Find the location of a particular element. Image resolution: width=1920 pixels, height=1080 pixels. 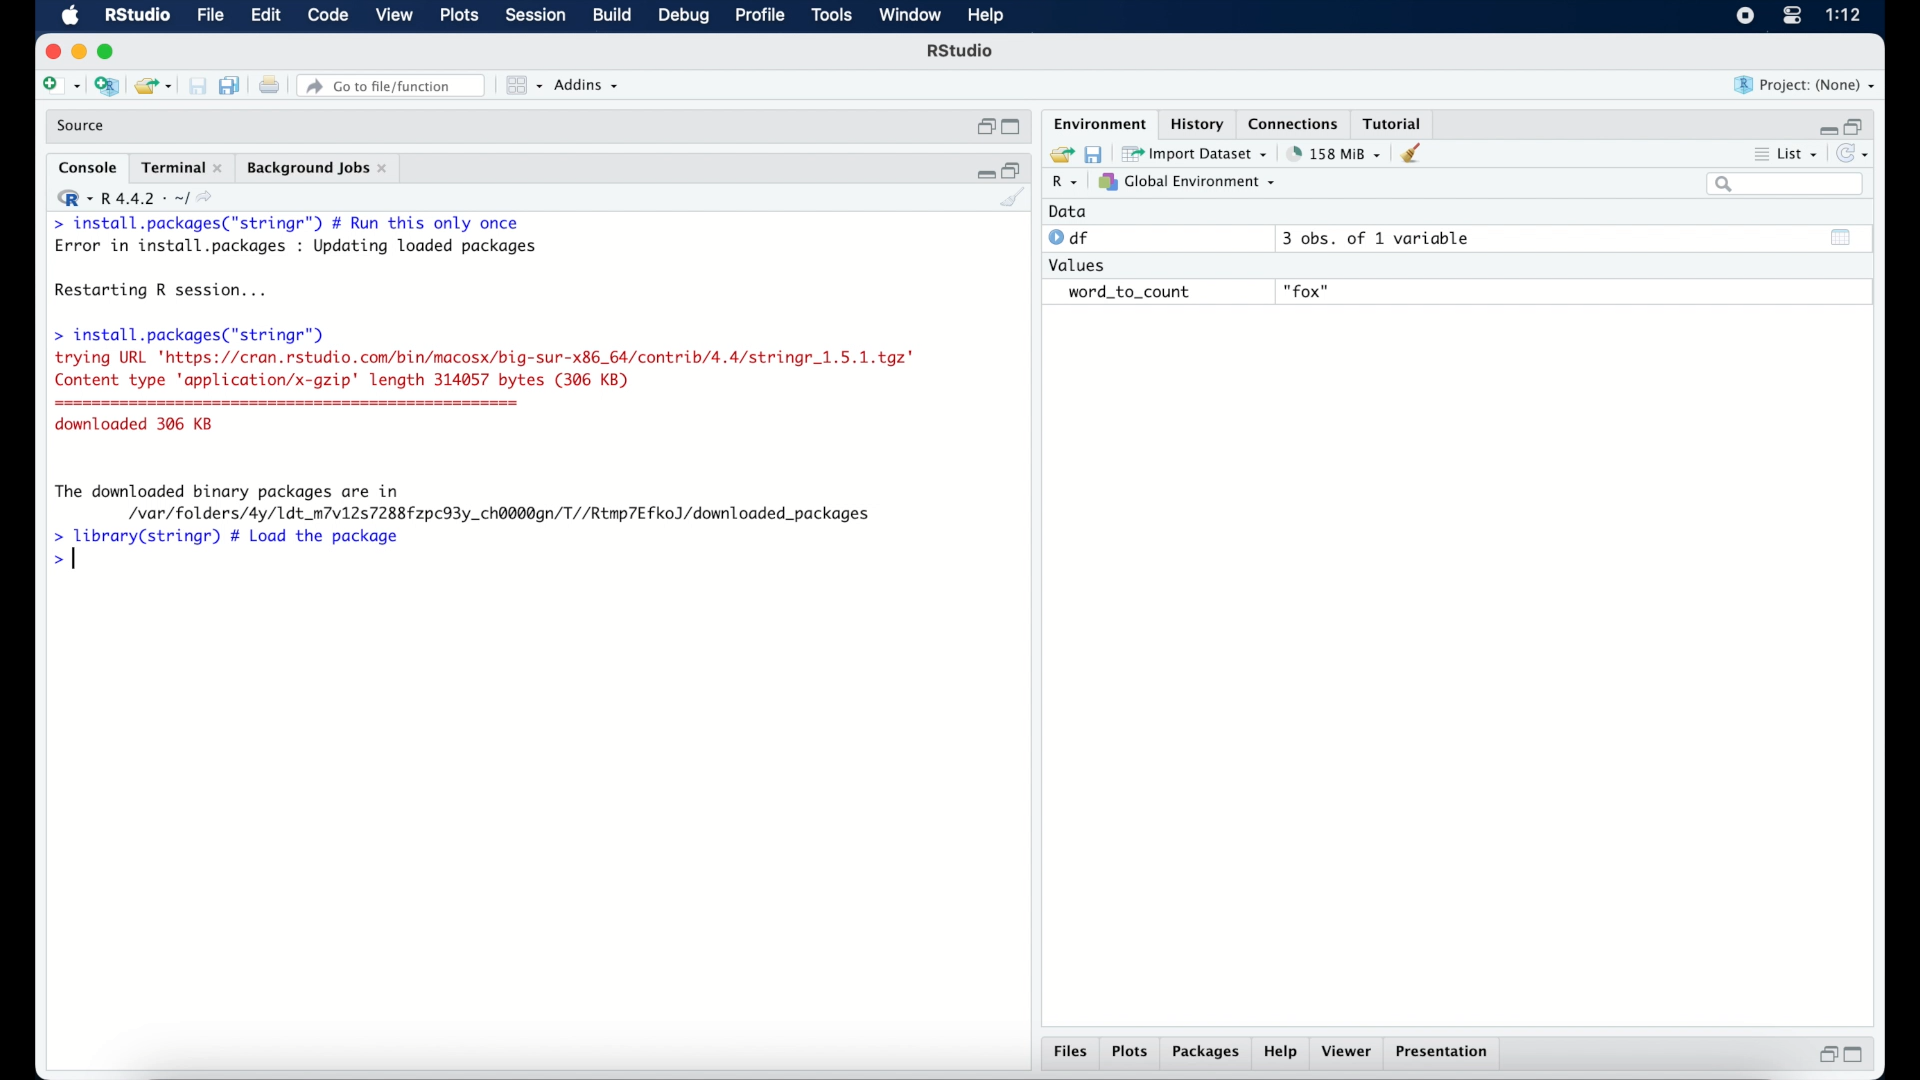

create new file is located at coordinates (60, 87).